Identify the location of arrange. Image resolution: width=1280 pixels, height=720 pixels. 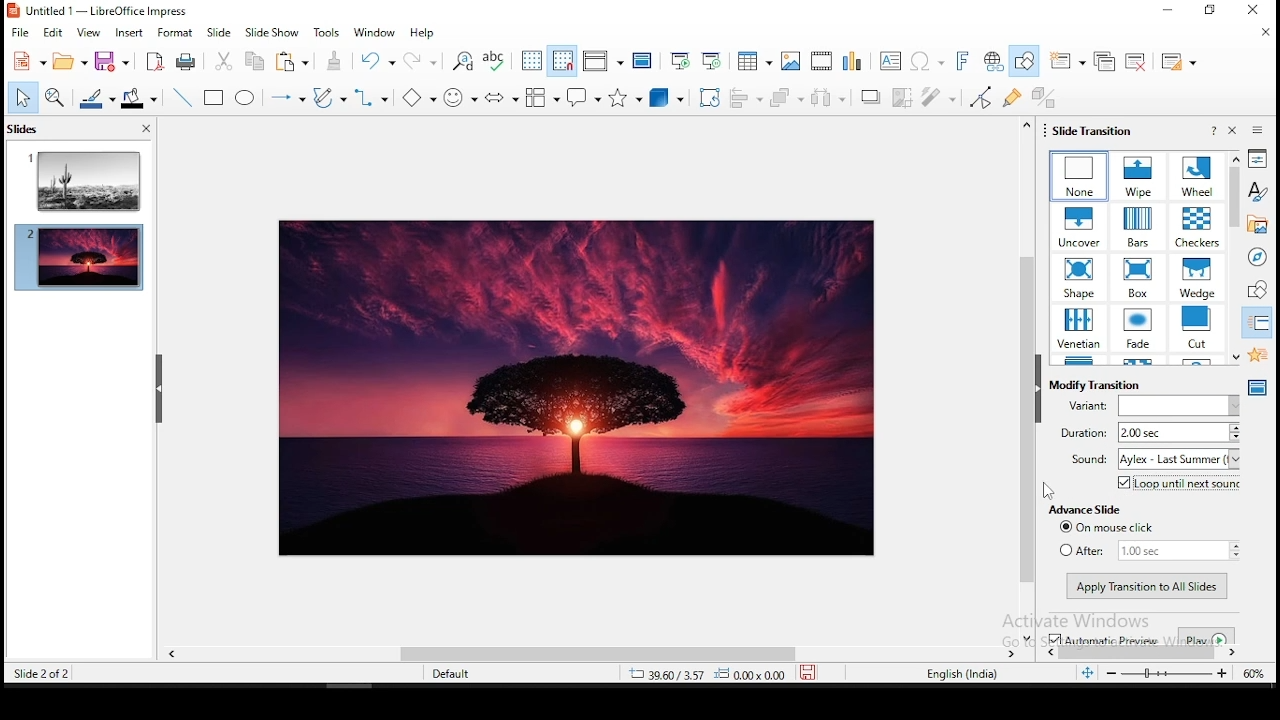
(790, 98).